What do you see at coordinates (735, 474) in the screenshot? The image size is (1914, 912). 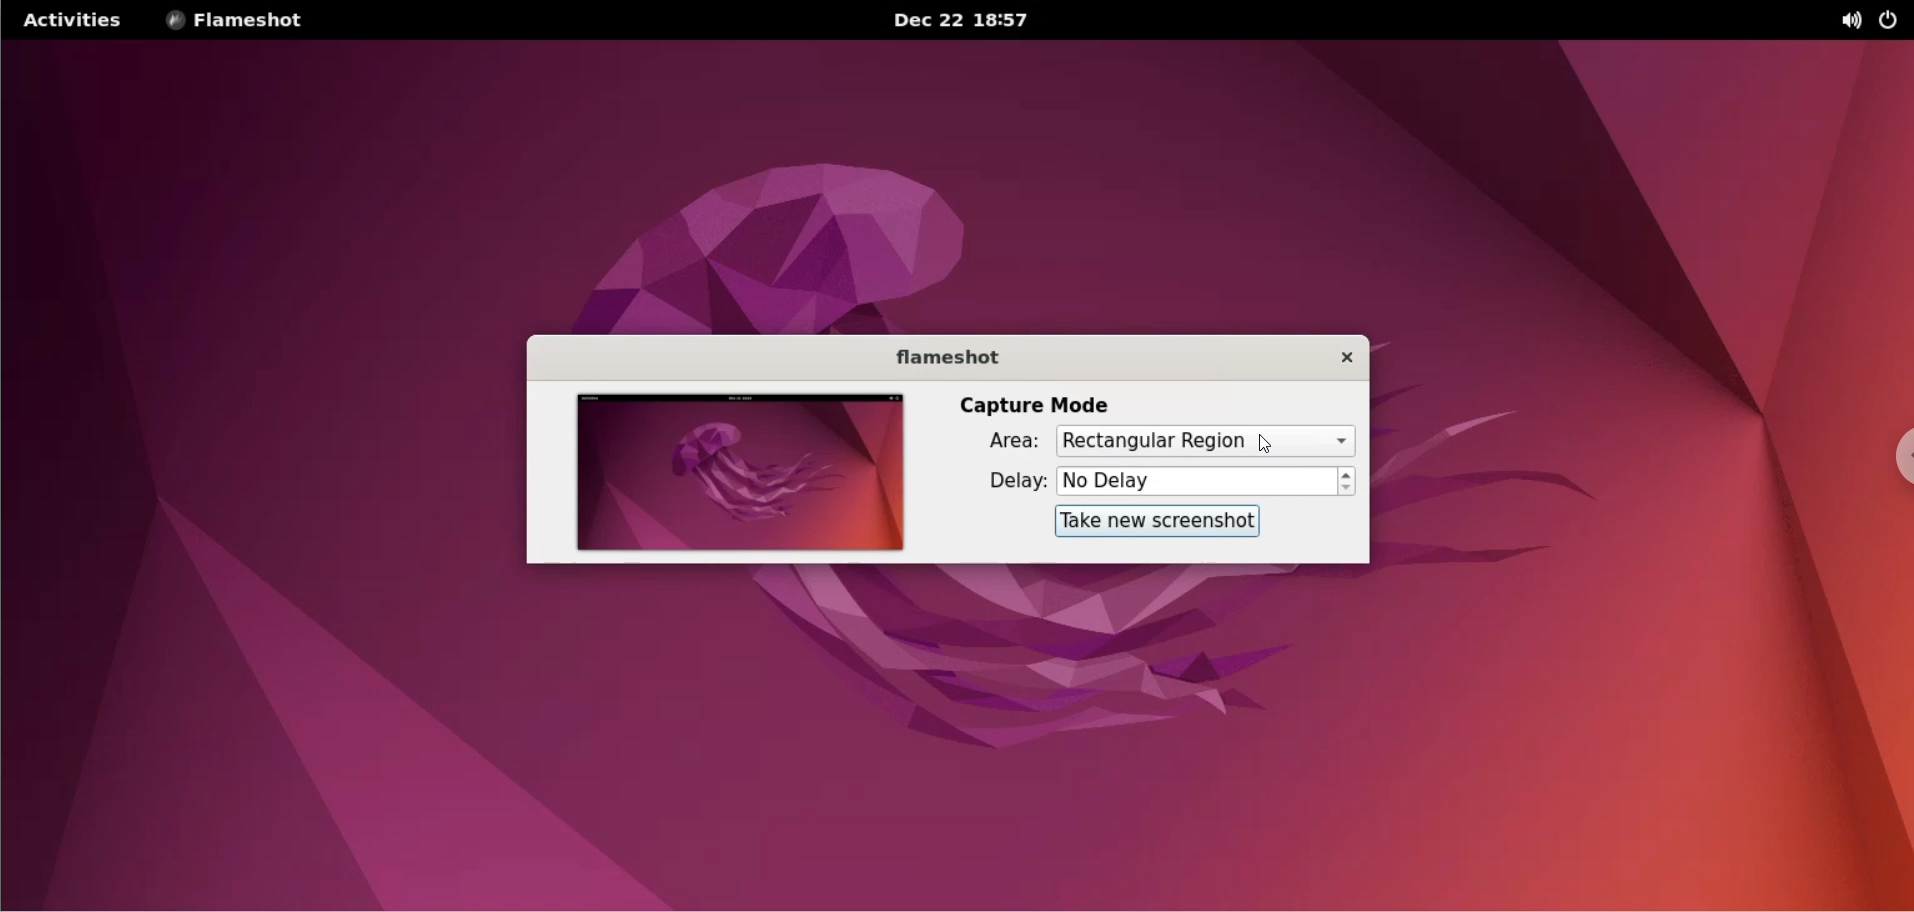 I see `screenshot preview` at bounding box center [735, 474].